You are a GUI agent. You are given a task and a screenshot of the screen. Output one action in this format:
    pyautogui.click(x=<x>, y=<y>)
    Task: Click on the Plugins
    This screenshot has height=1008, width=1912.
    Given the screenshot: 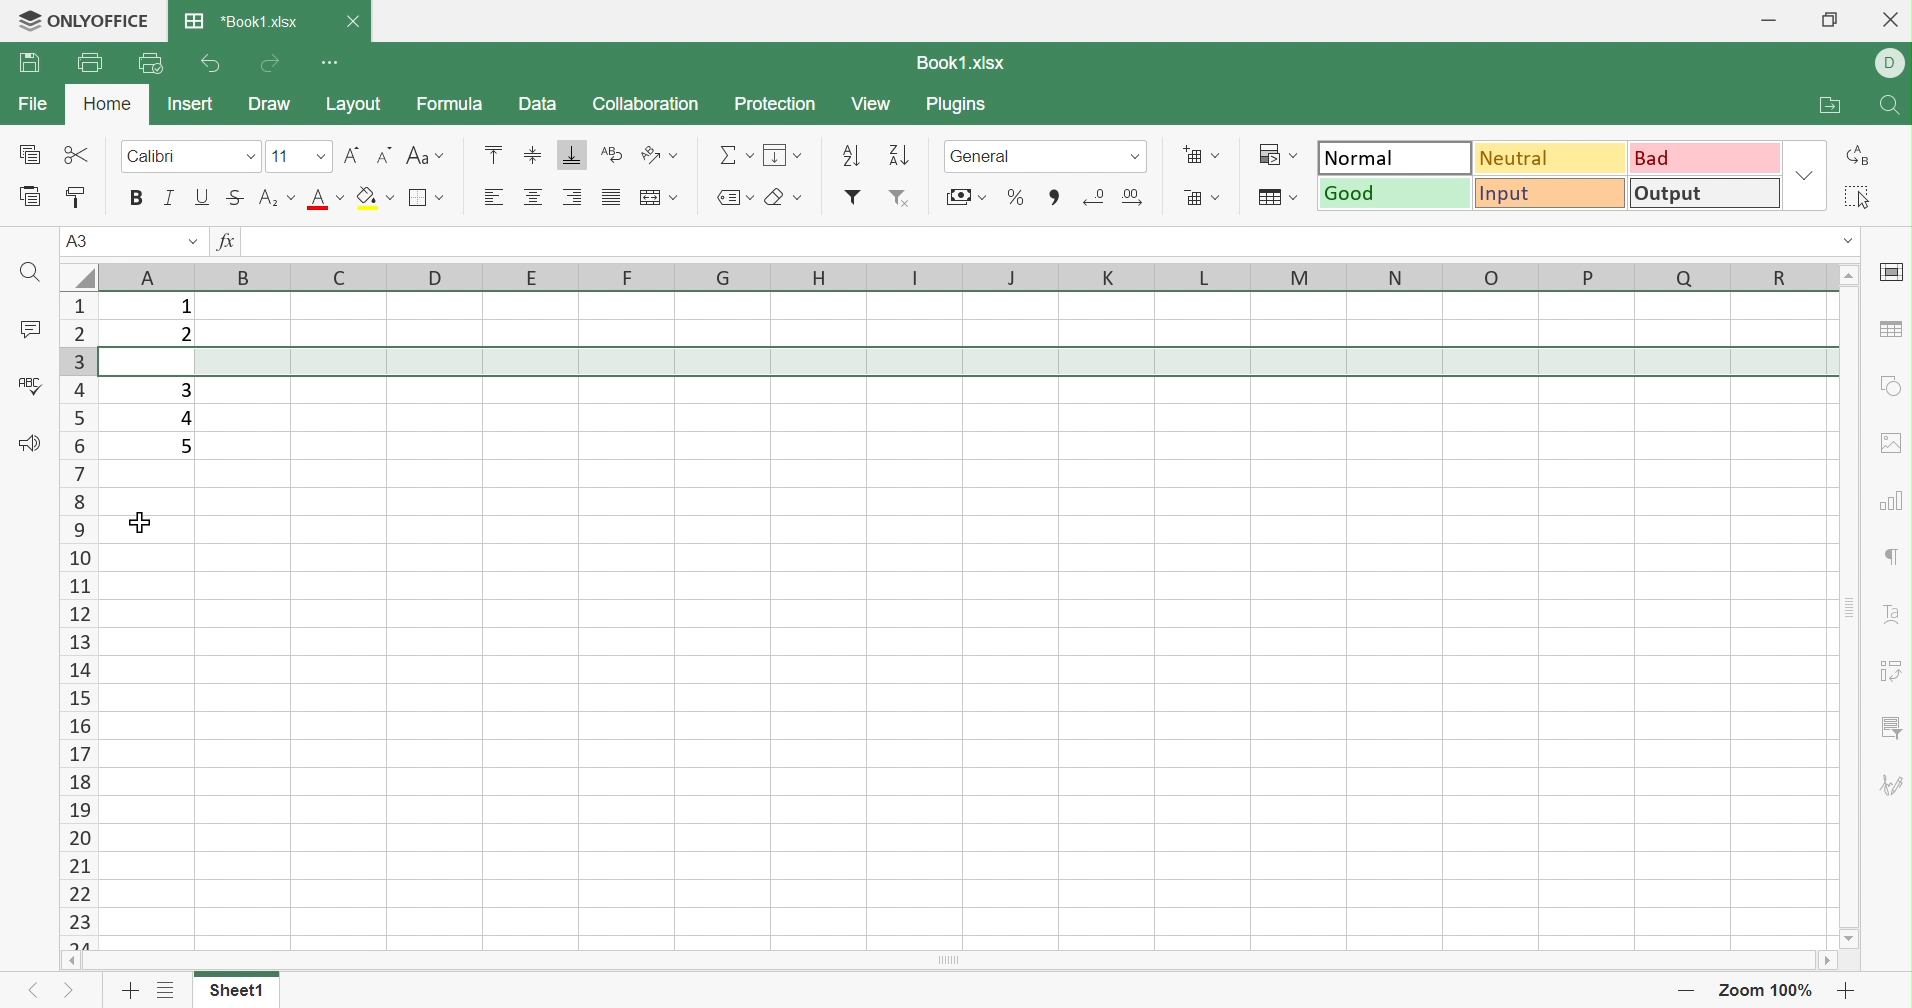 What is the action you would take?
    pyautogui.click(x=960, y=107)
    